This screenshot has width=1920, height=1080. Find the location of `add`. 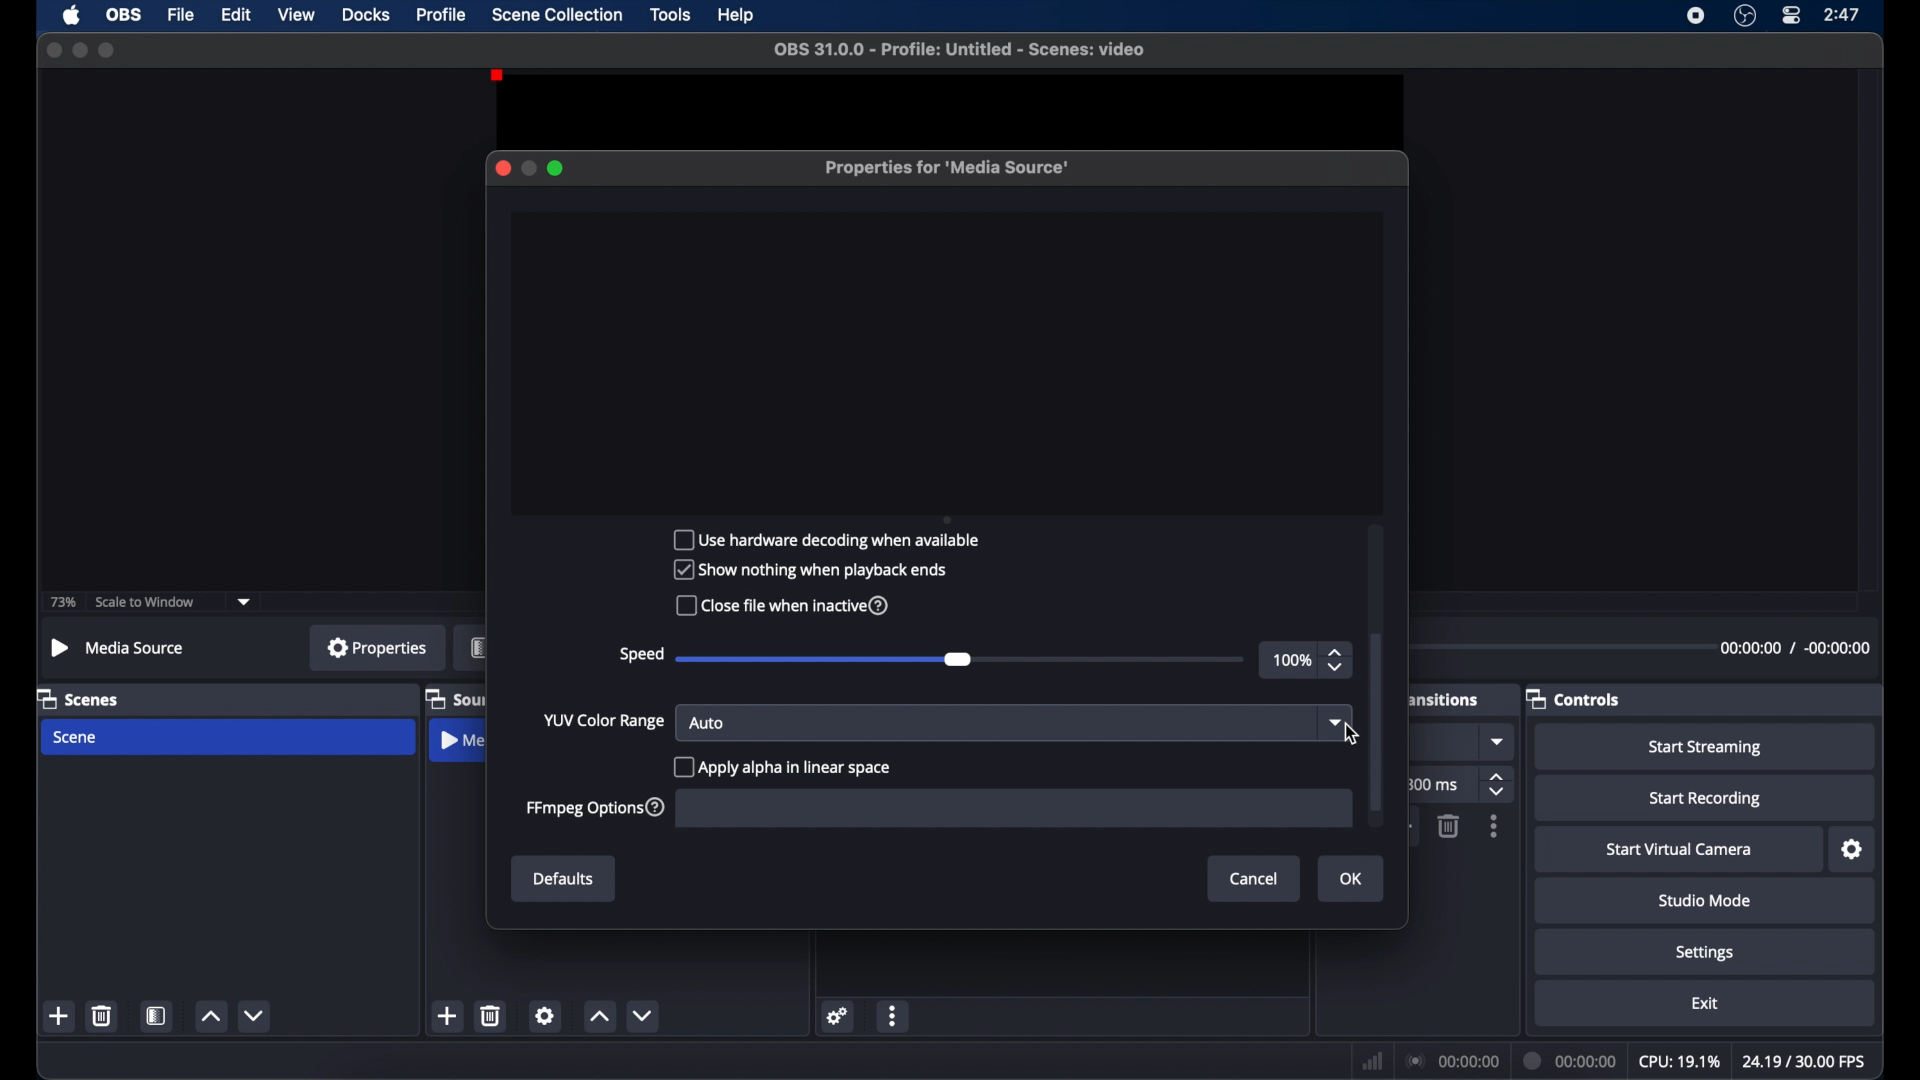

add is located at coordinates (59, 1015).